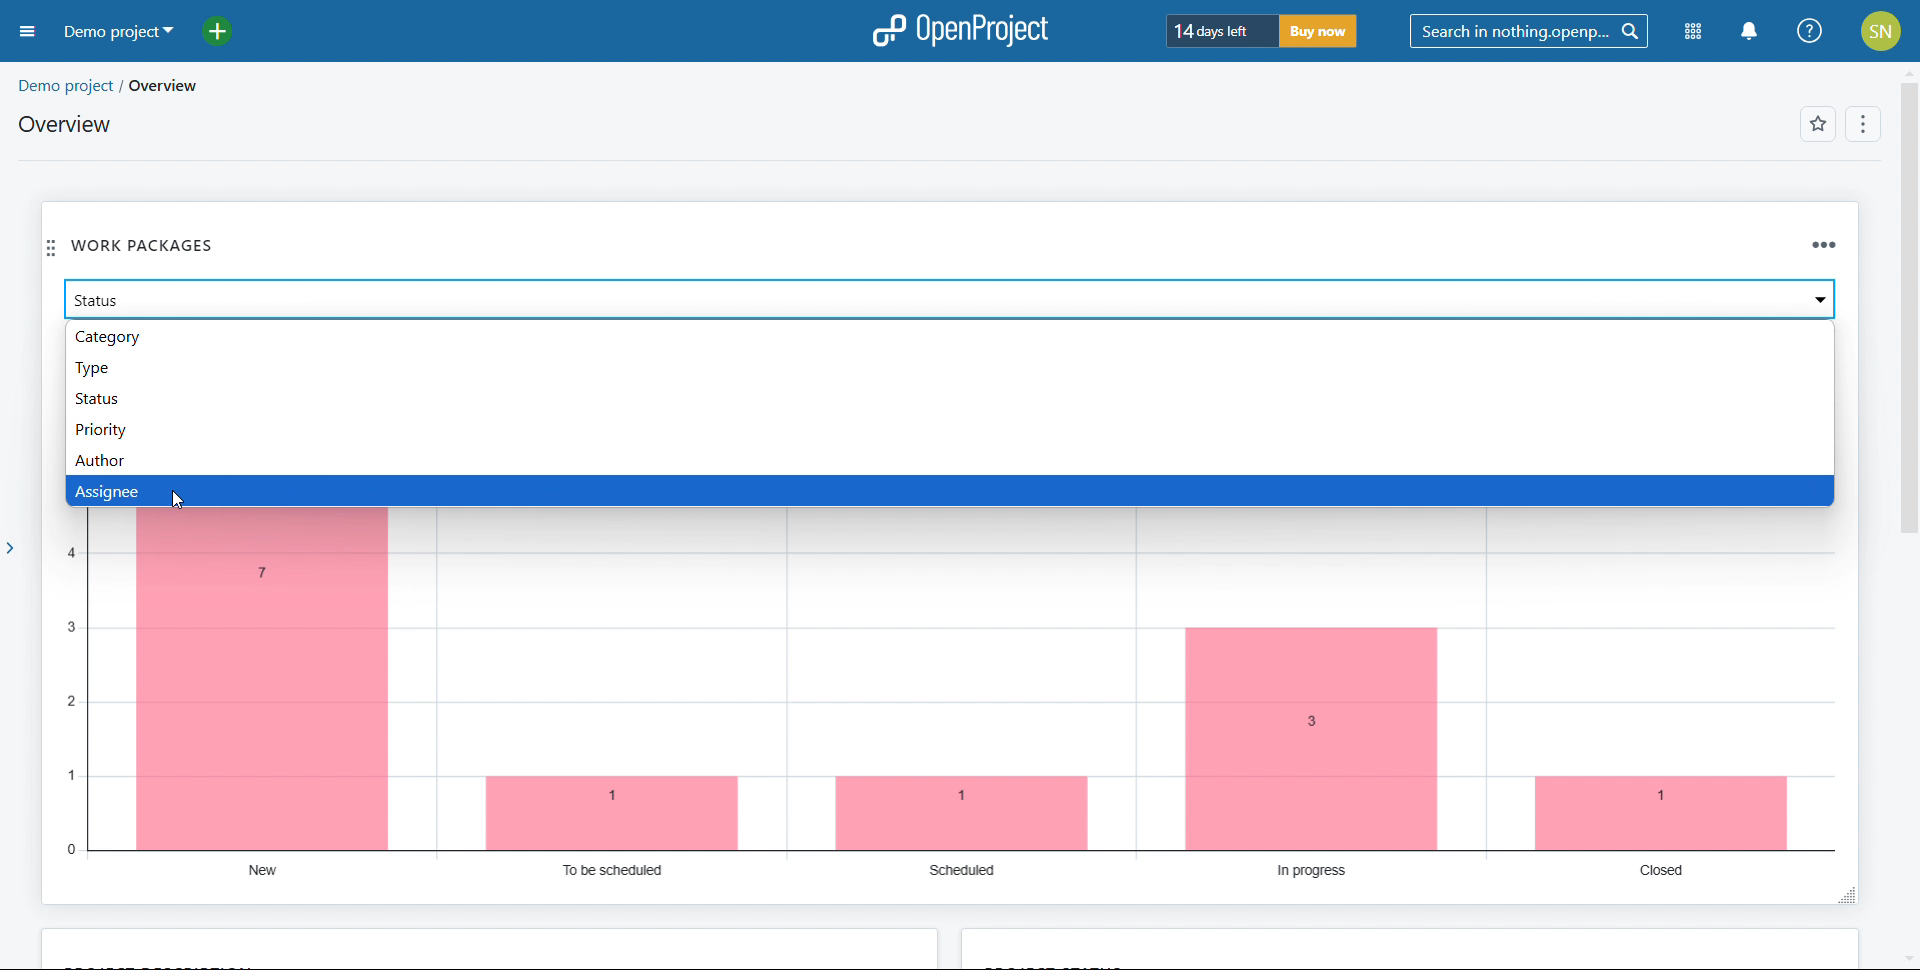  Describe the element at coordinates (1318, 31) in the screenshot. I see `buy now` at that location.